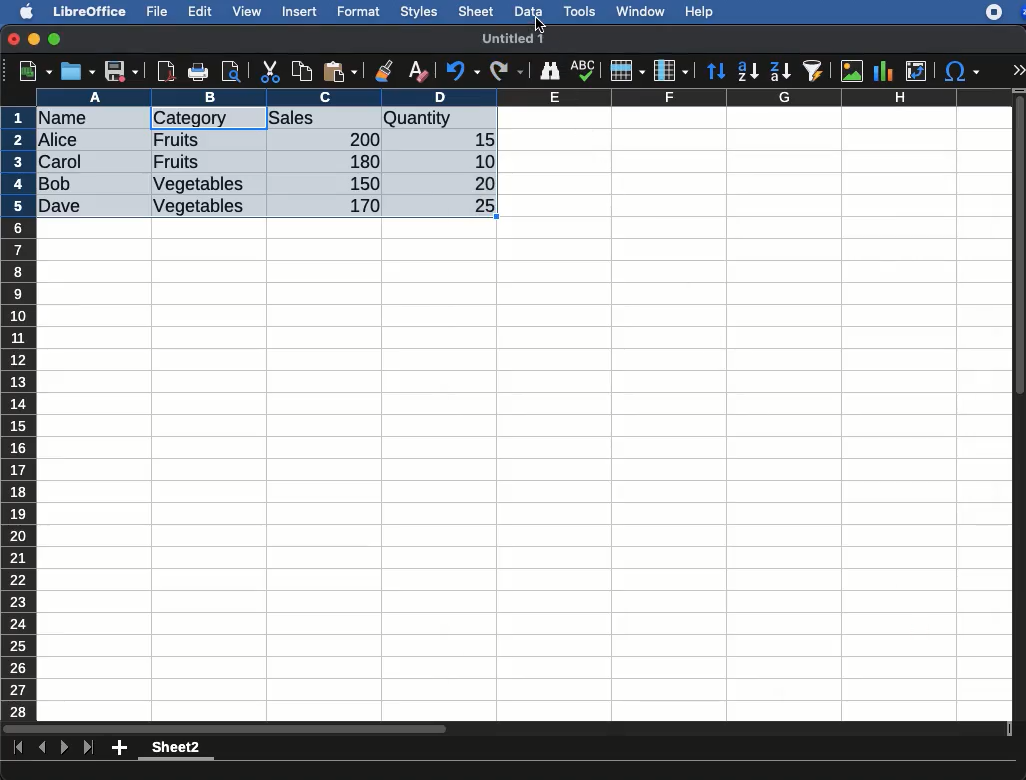 The height and width of the screenshot is (780, 1026). Describe the element at coordinates (700, 13) in the screenshot. I see `help` at that location.